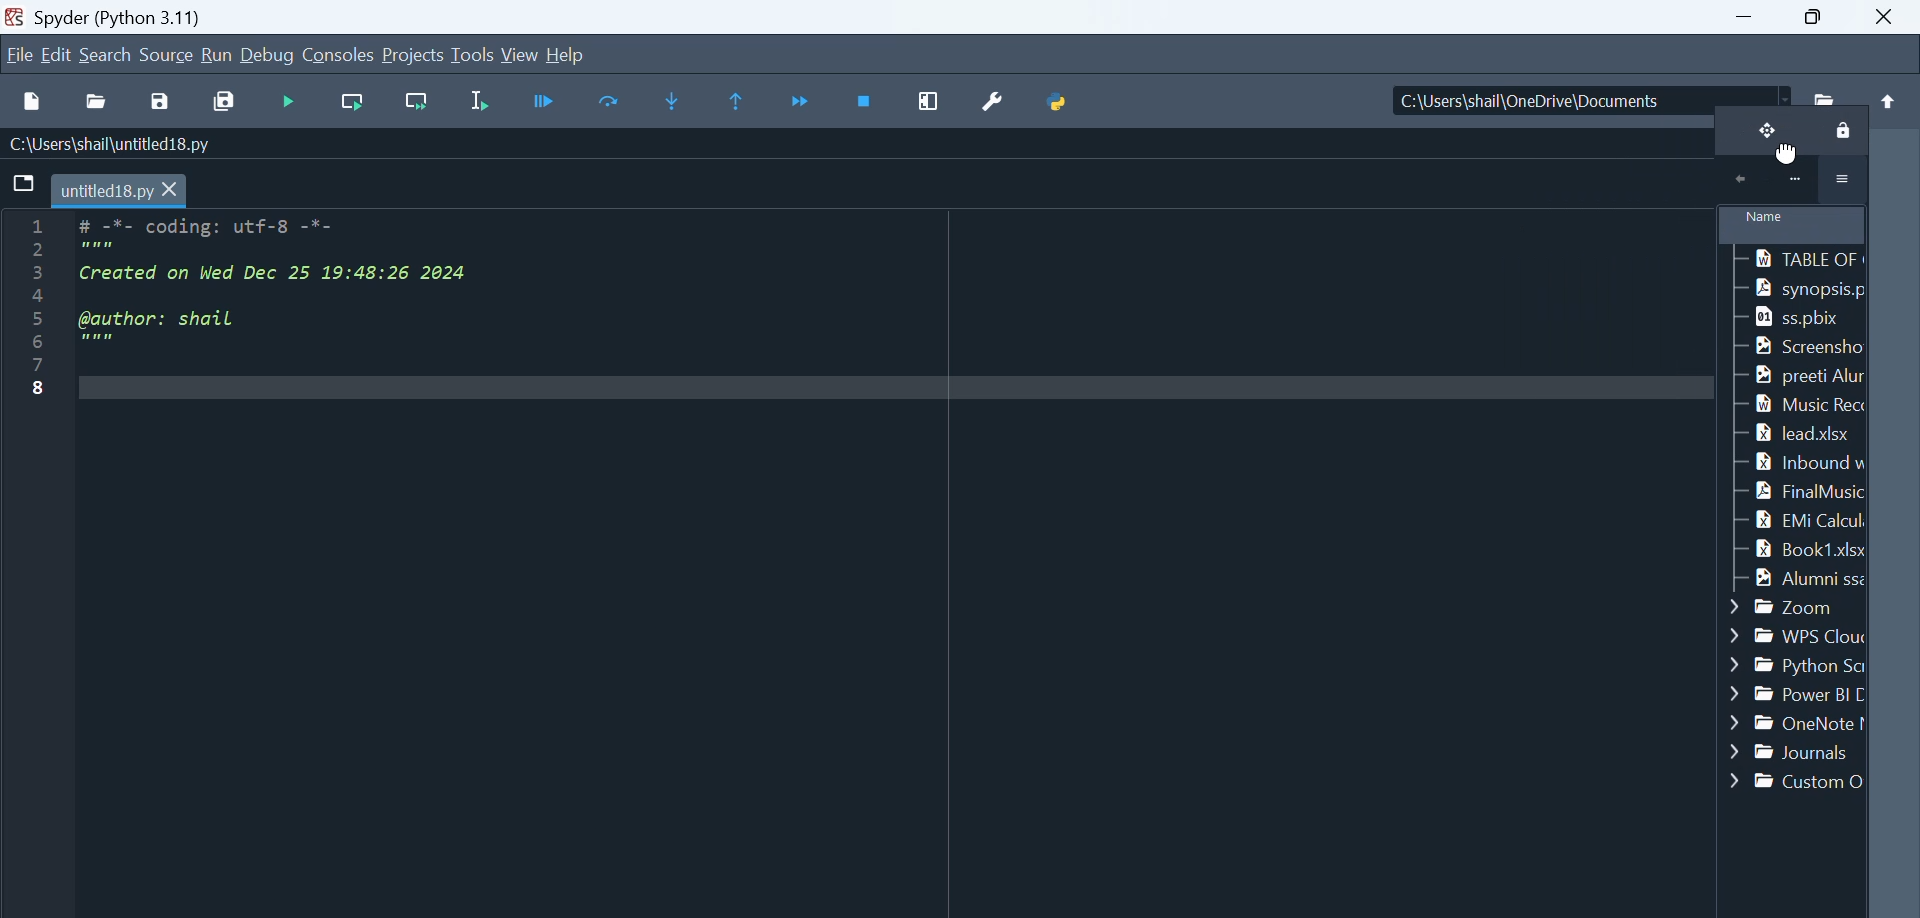  I want to click on TABLE OF.., so click(1798, 260).